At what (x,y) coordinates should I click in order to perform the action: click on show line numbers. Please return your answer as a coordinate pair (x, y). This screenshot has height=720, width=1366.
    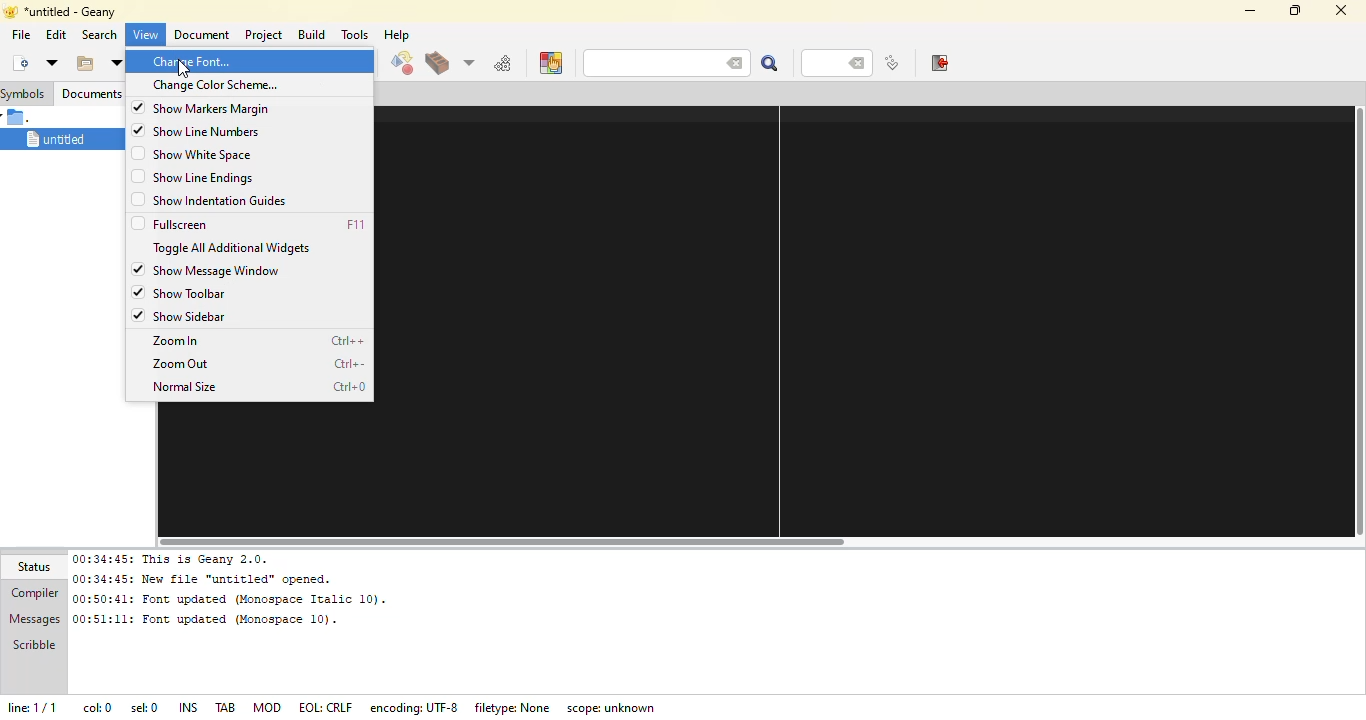
    Looking at the image, I should click on (216, 132).